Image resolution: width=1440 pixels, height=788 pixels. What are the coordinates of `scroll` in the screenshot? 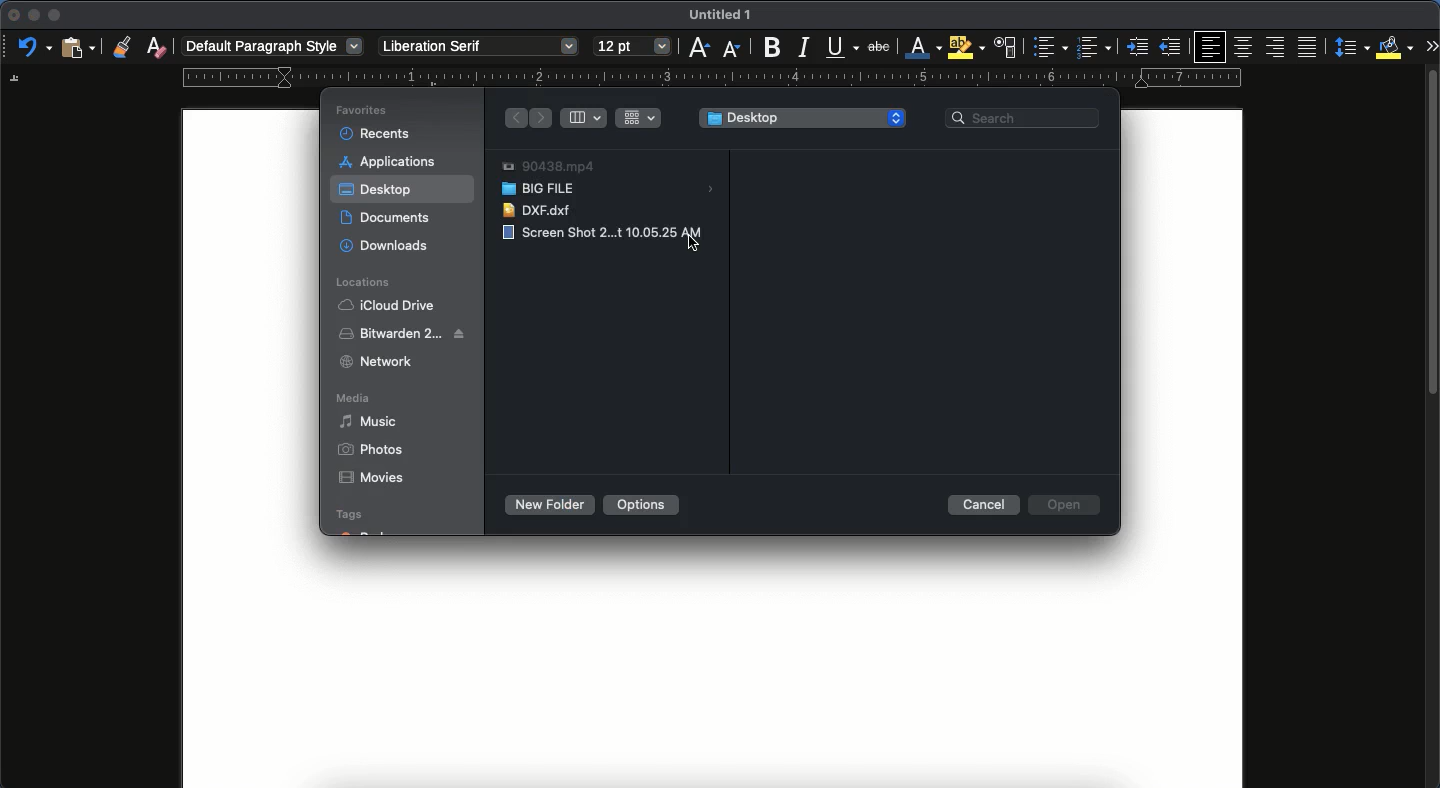 It's located at (1433, 432).